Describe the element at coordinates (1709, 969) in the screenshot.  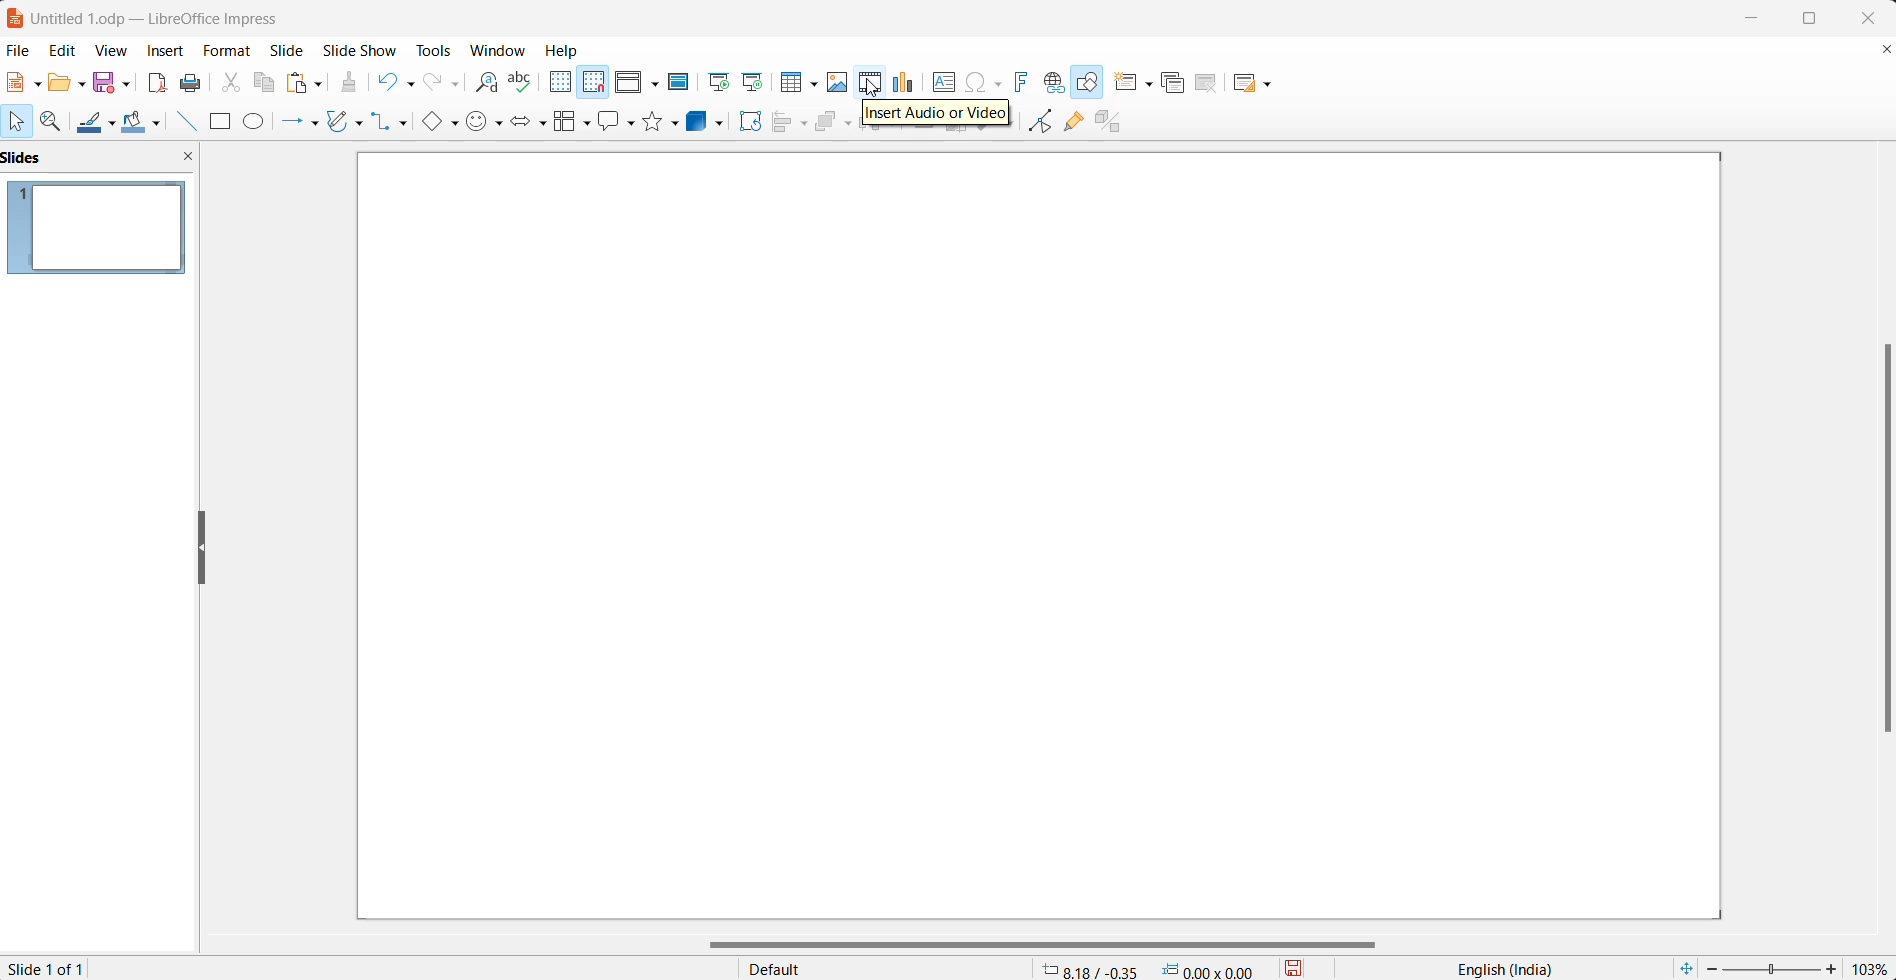
I see `decrease zoom` at that location.